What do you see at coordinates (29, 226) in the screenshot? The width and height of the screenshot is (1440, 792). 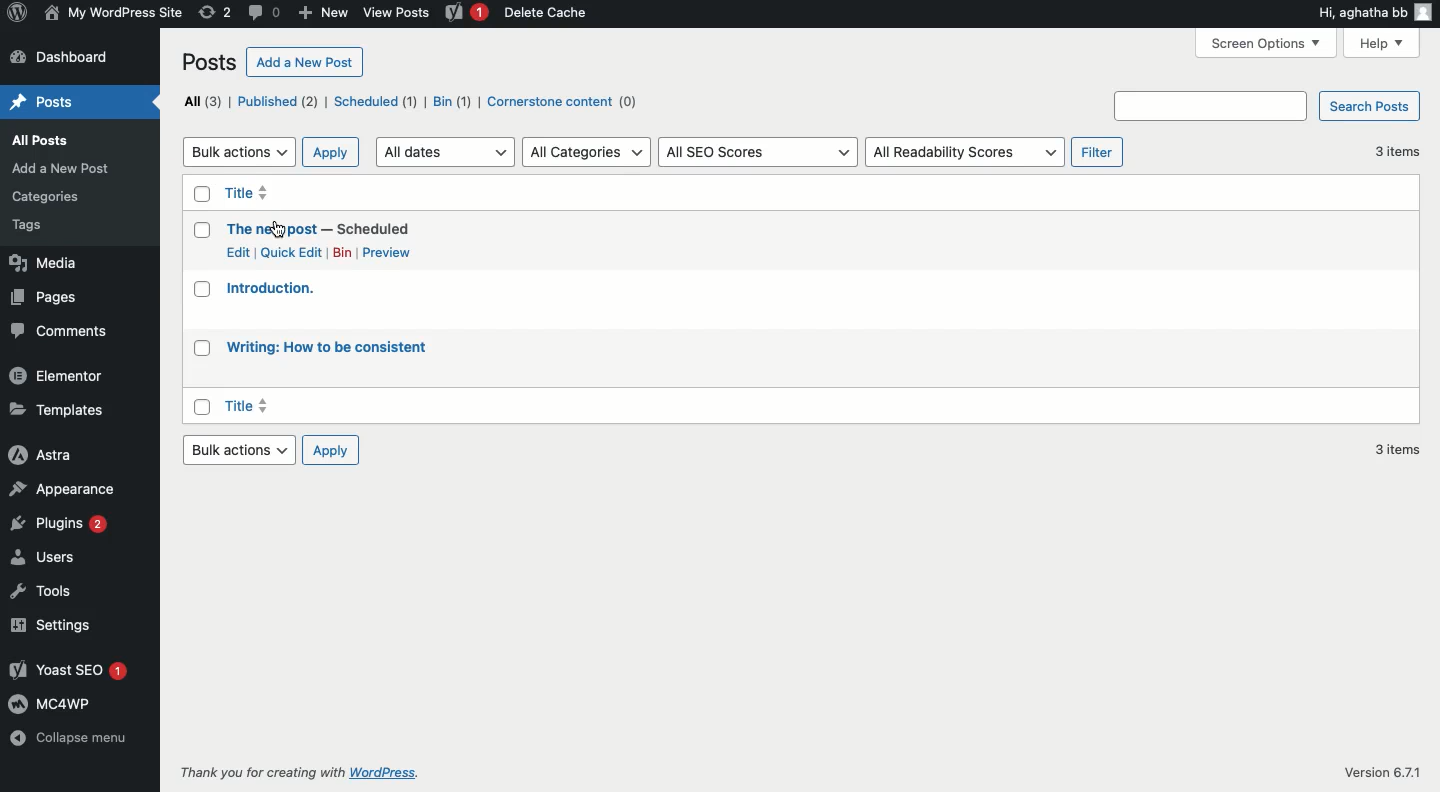 I see `Tags` at bounding box center [29, 226].